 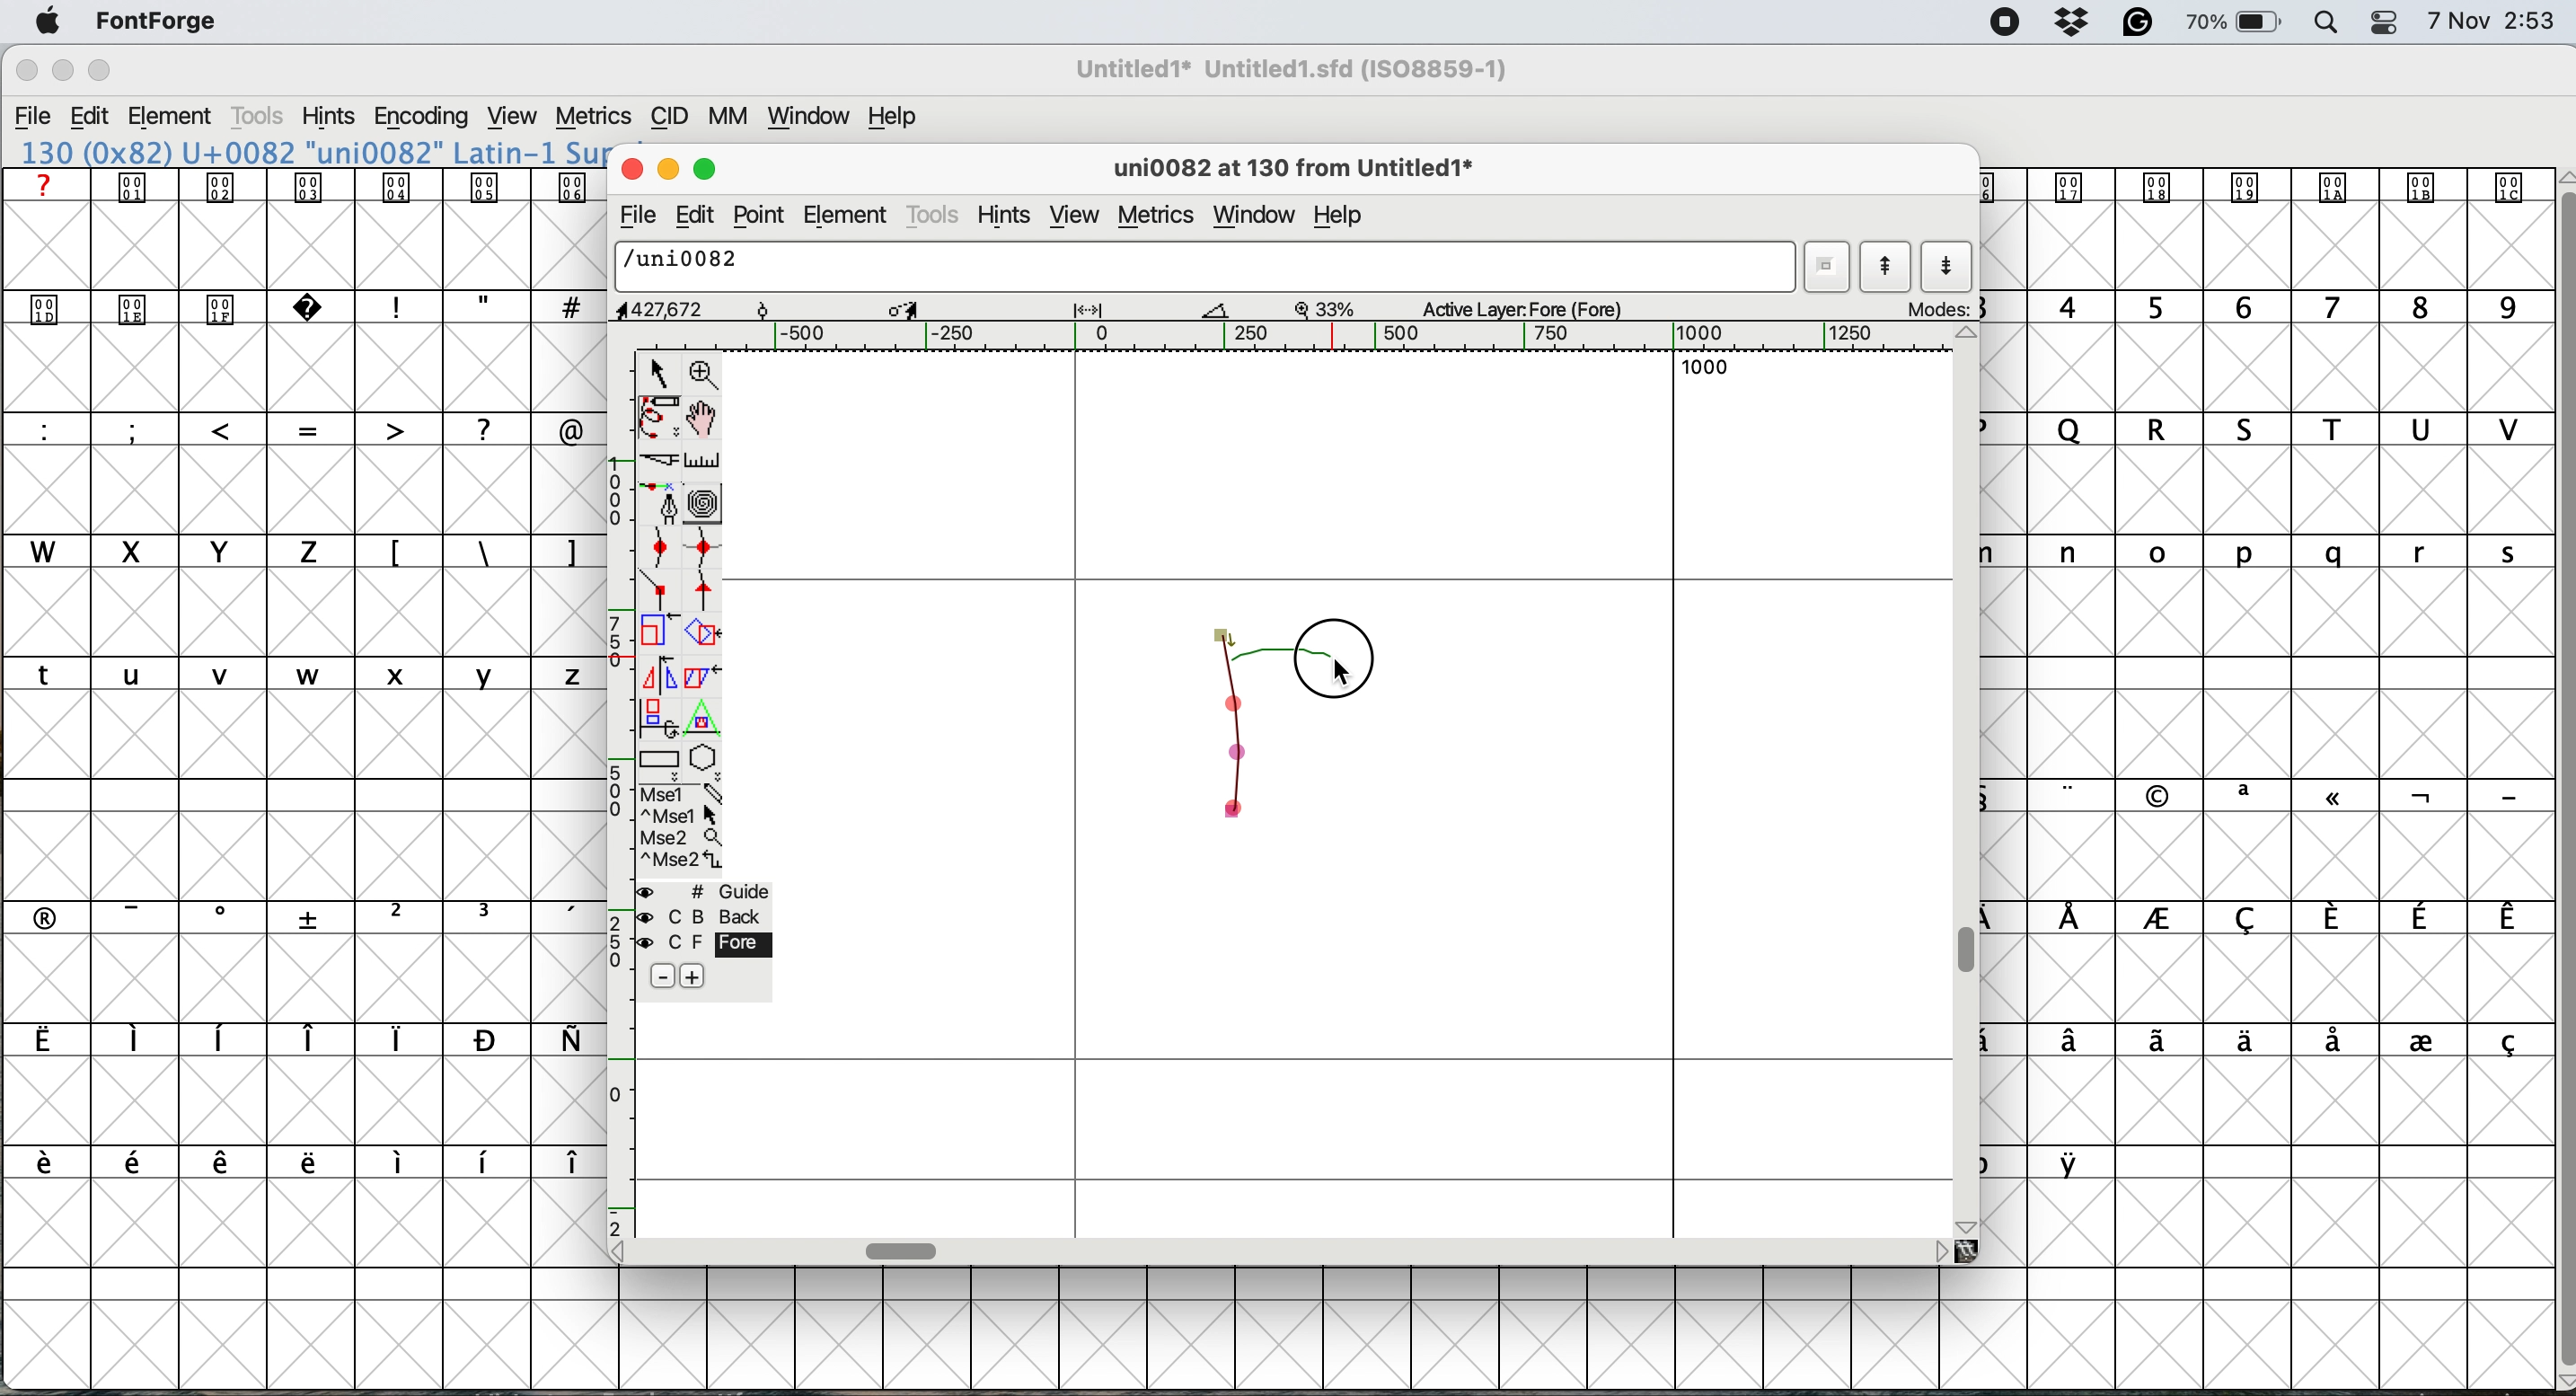 I want to click on dropbox, so click(x=2076, y=23).